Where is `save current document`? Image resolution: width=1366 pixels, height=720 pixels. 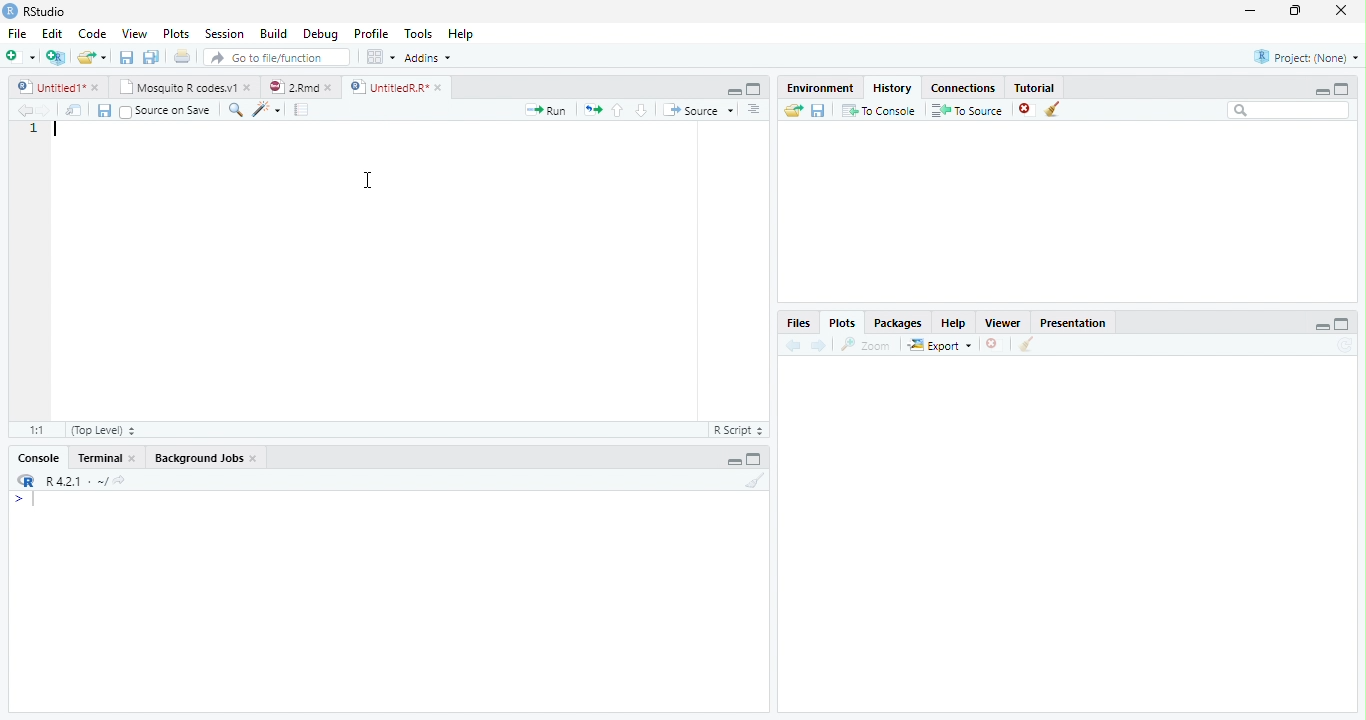
save current document is located at coordinates (125, 57).